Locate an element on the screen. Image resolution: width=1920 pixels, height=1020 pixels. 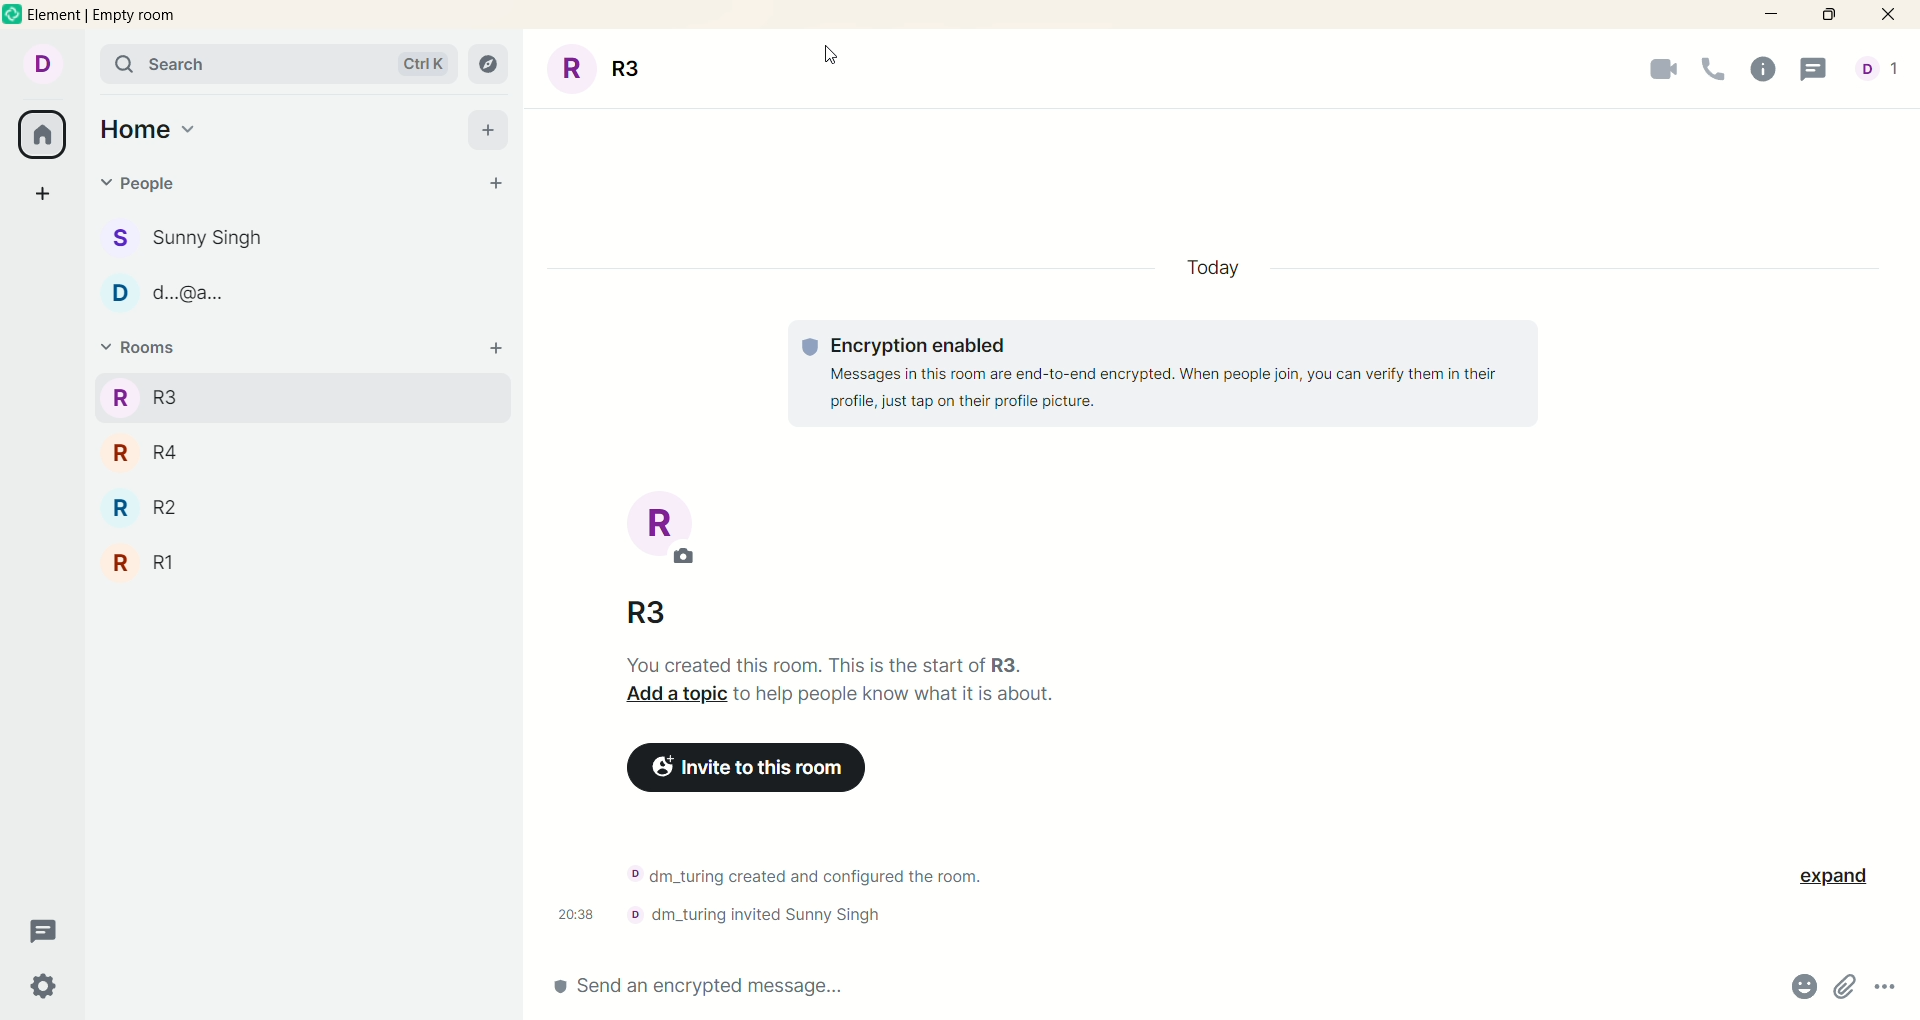
home is located at coordinates (153, 130).